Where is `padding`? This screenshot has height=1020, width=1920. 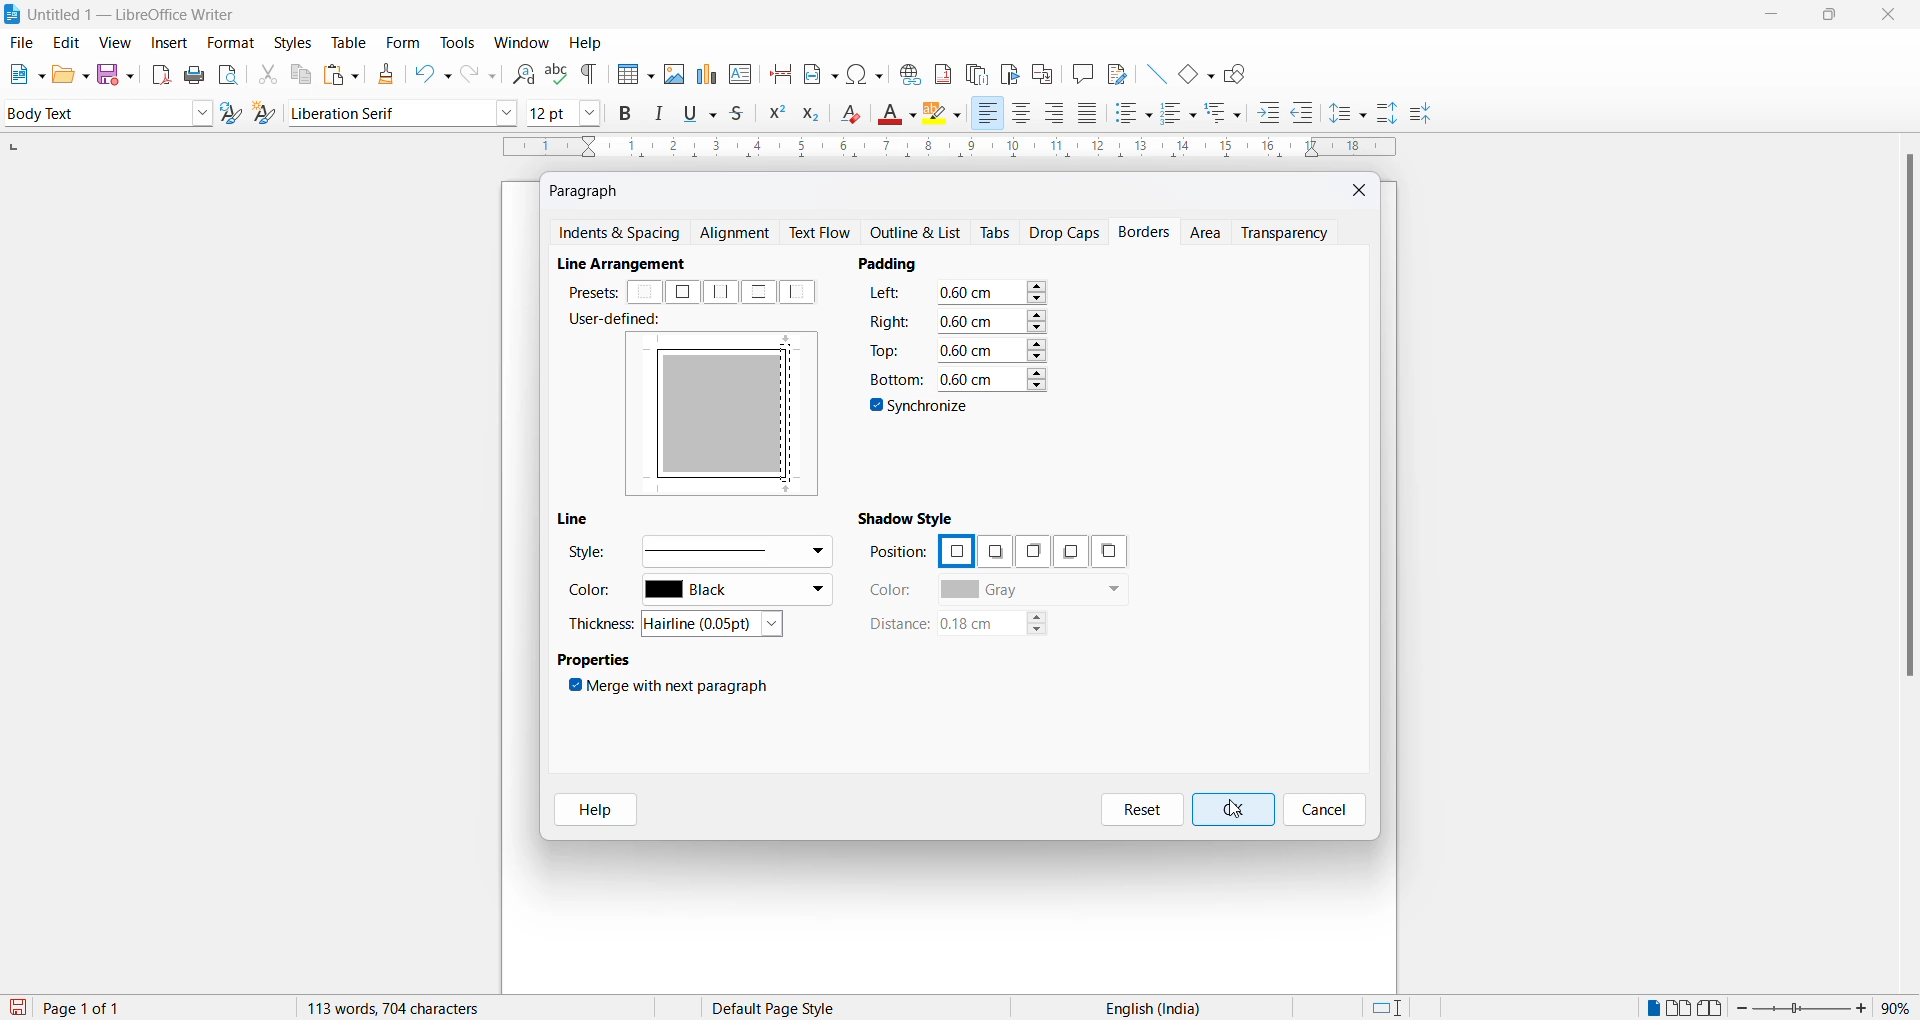 padding is located at coordinates (896, 263).